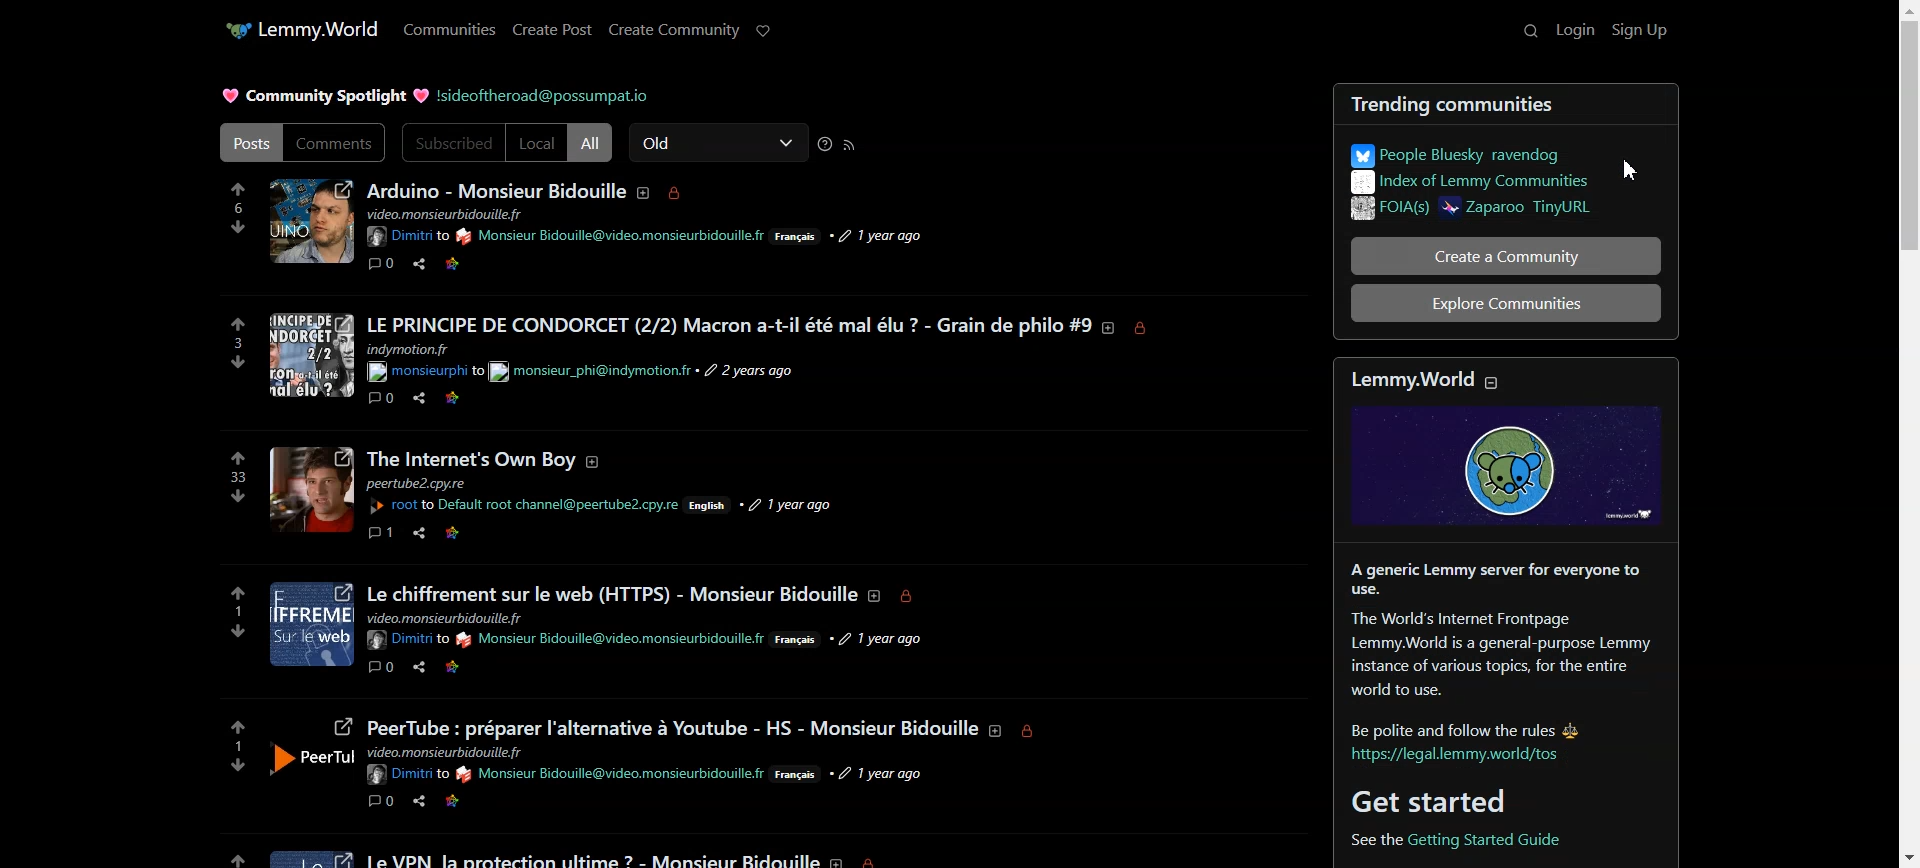  Describe the element at coordinates (791, 497) in the screenshot. I see `1 year ago` at that location.